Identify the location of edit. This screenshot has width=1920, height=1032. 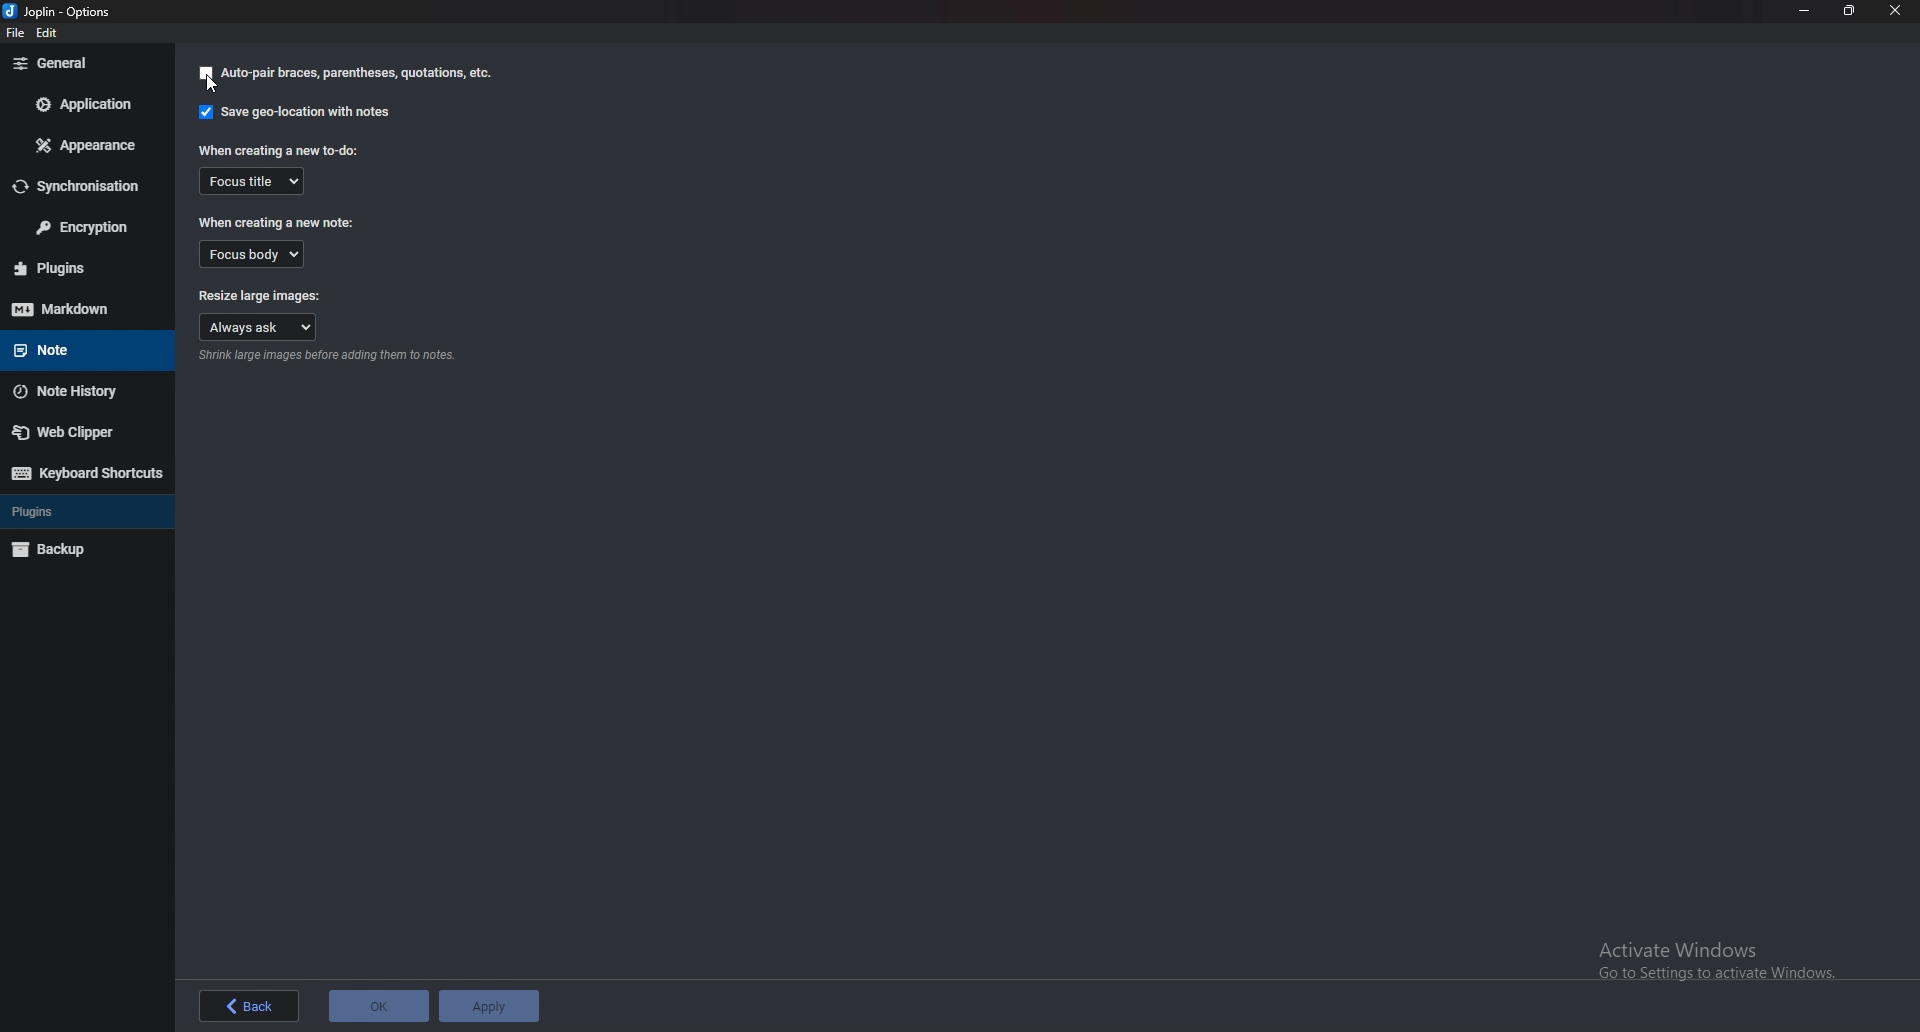
(56, 34).